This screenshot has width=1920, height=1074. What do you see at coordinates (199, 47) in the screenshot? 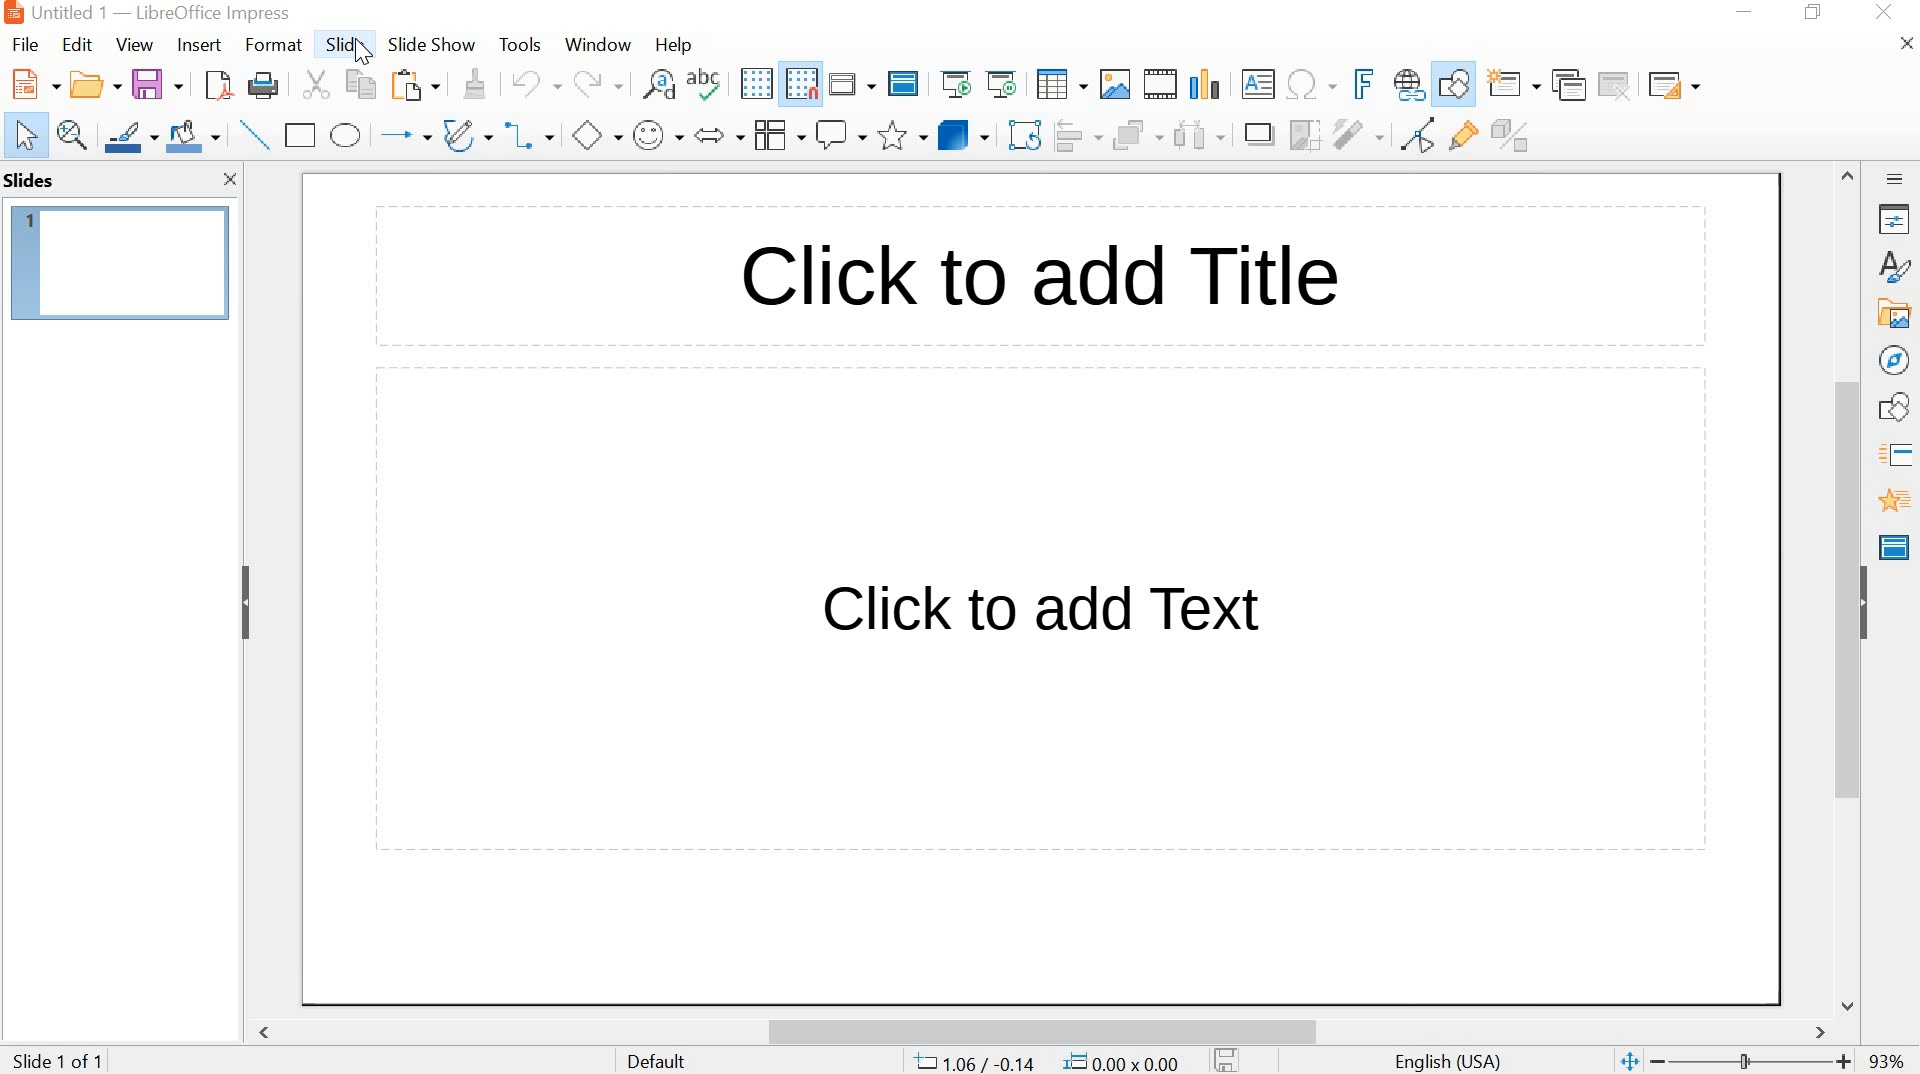
I see `INSERT` at bounding box center [199, 47].